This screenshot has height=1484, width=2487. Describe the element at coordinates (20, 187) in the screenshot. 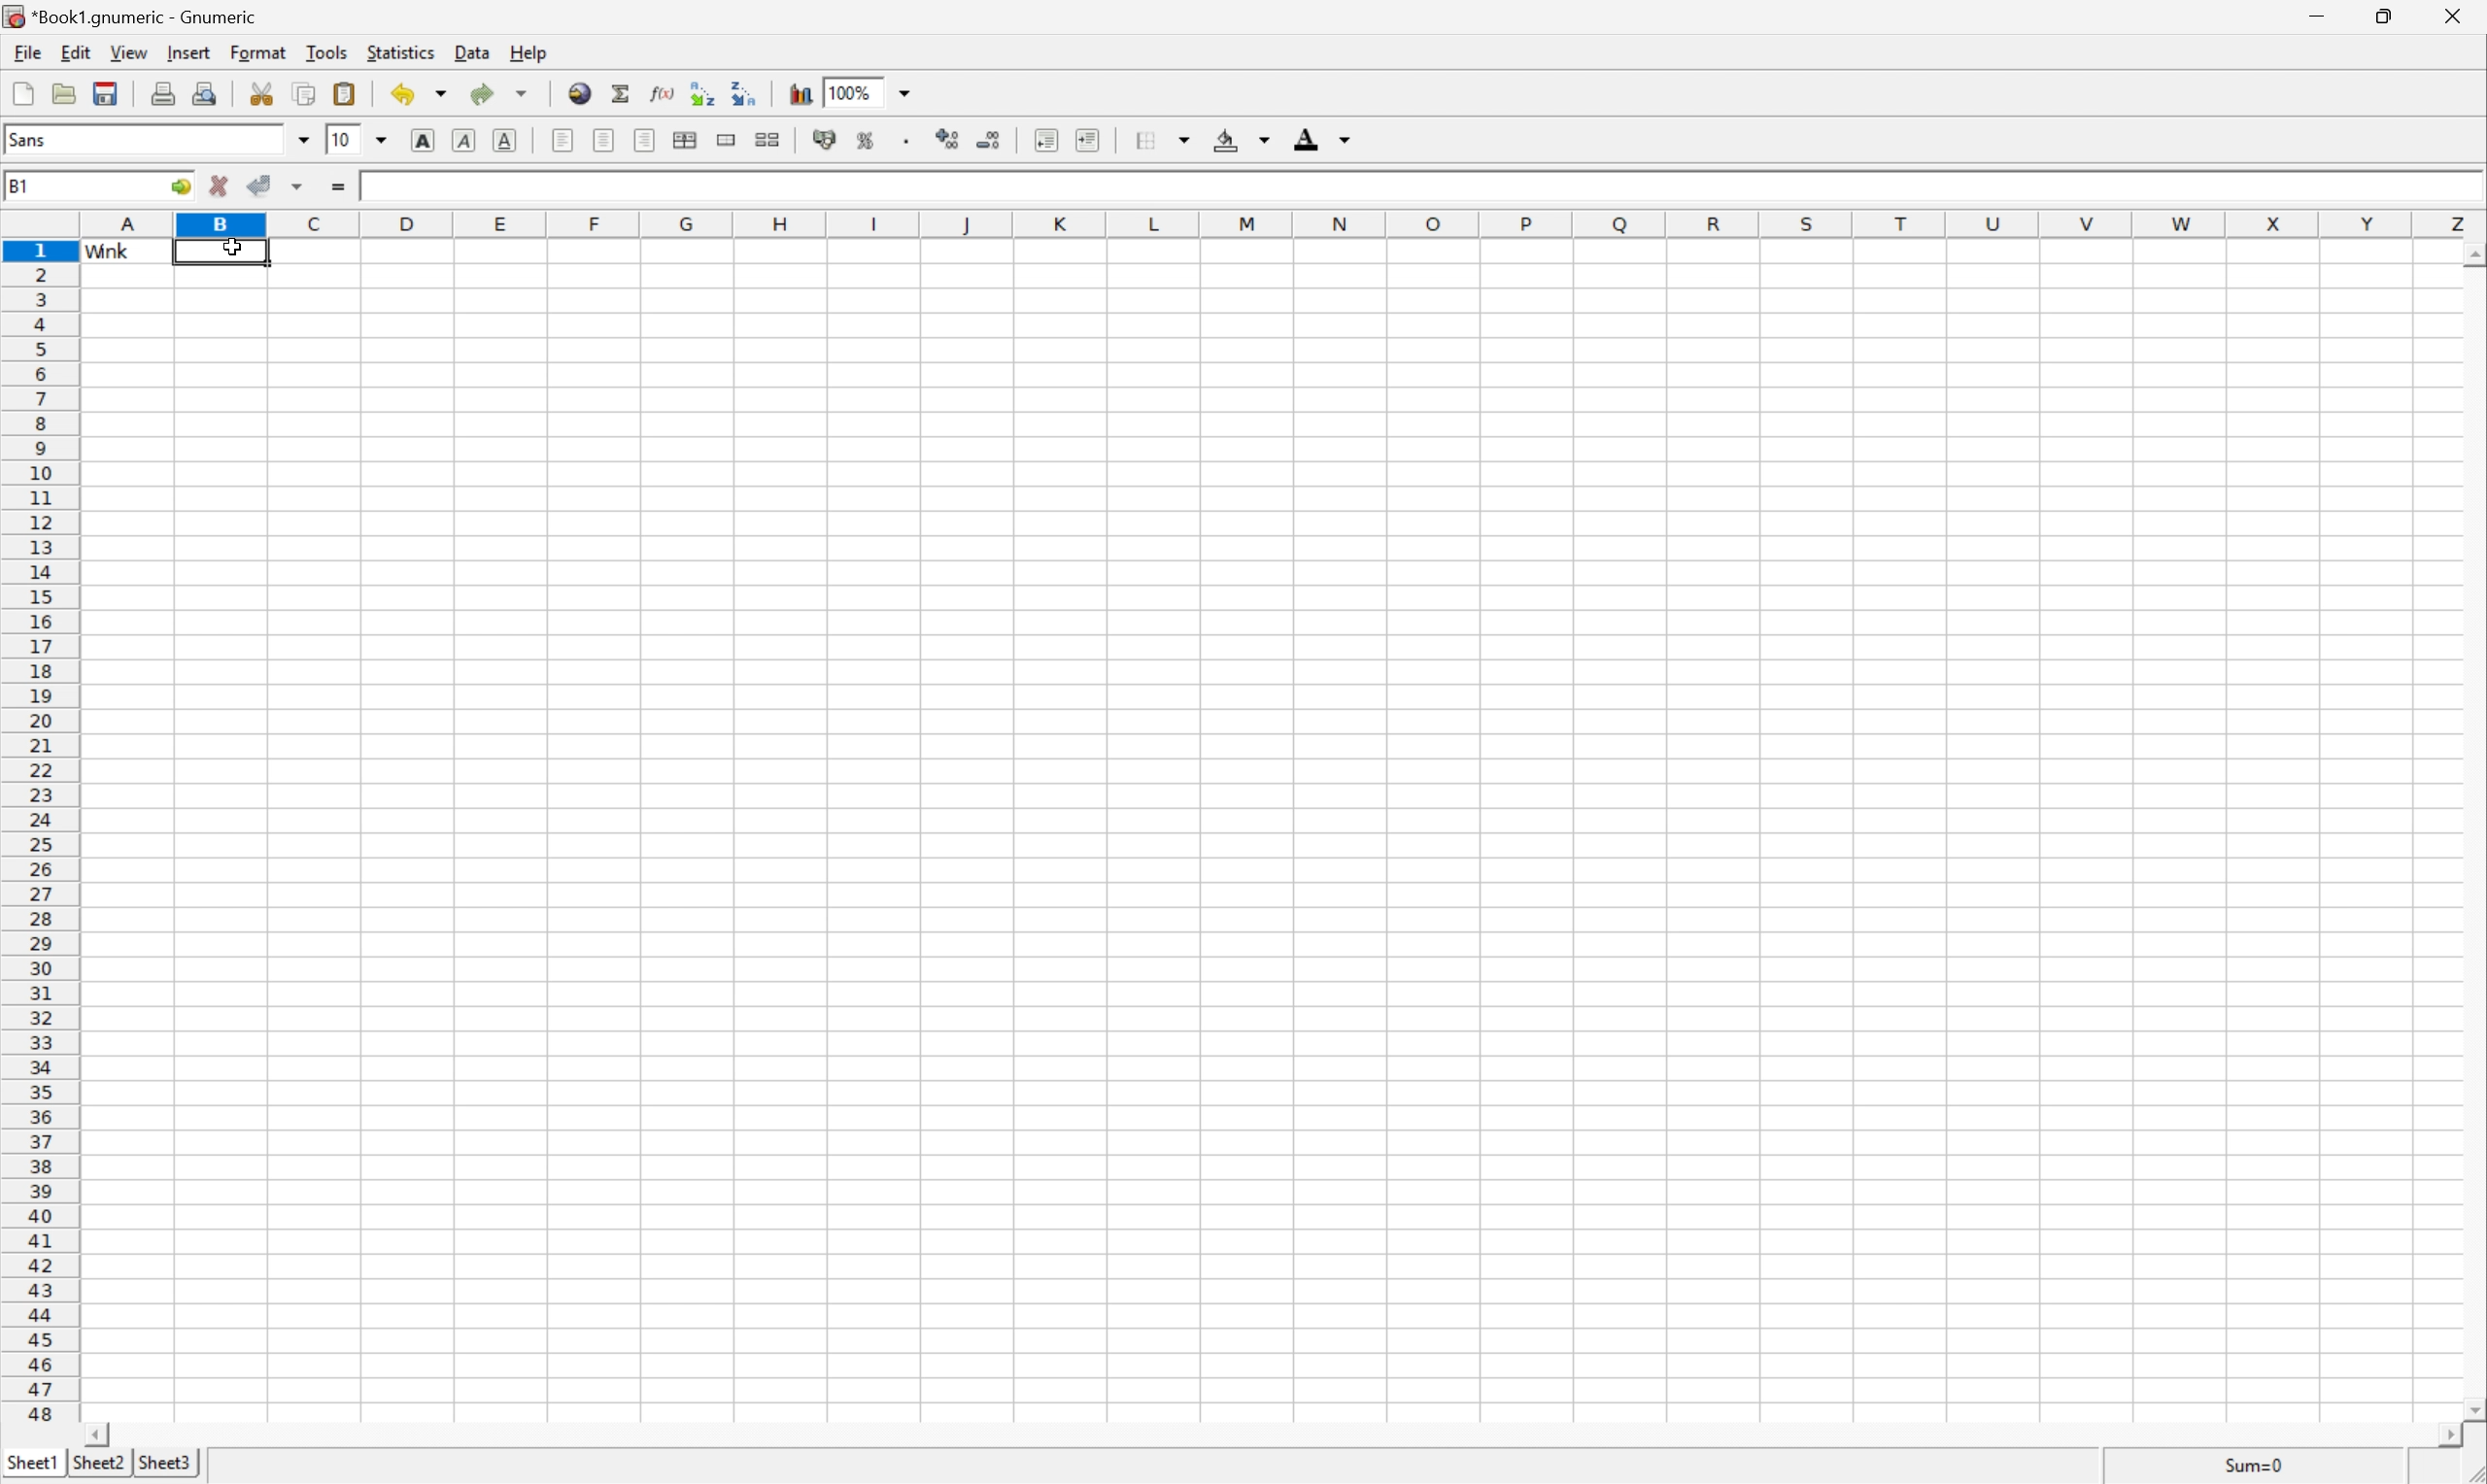

I see `B1` at that location.